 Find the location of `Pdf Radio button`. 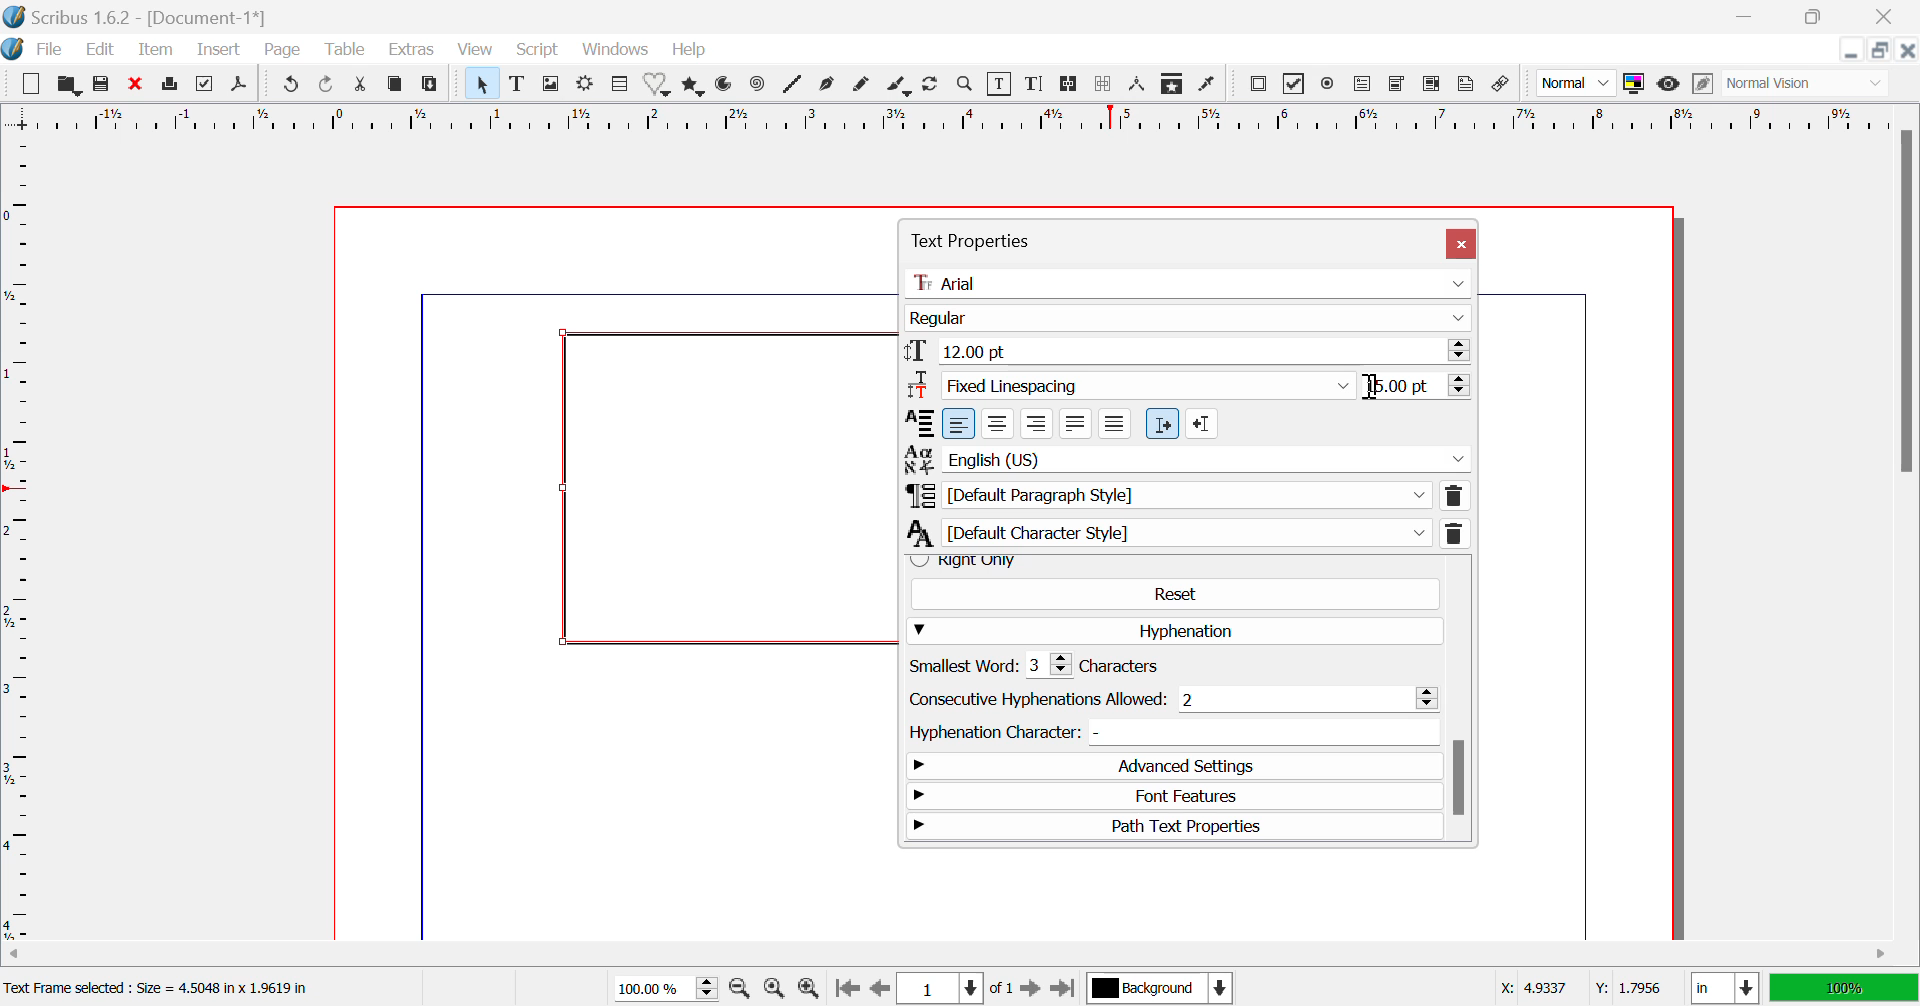

Pdf Radio button is located at coordinates (1331, 84).